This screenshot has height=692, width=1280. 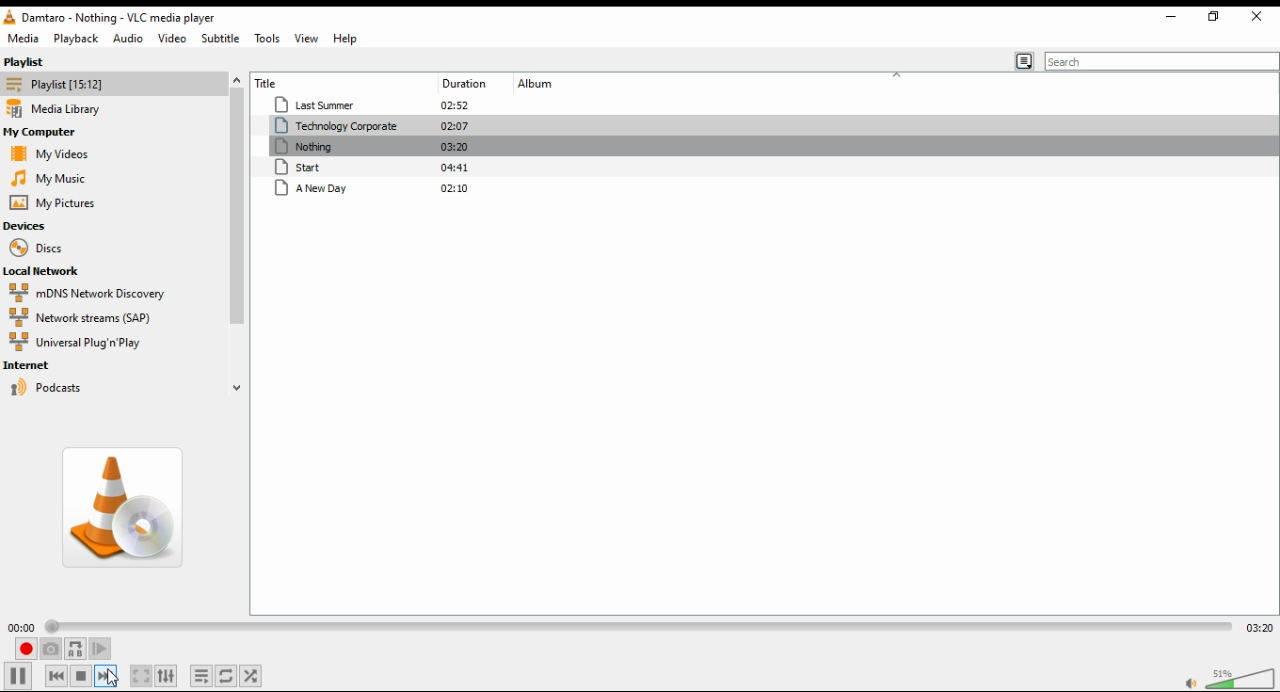 I want to click on take a snapshot, so click(x=53, y=650).